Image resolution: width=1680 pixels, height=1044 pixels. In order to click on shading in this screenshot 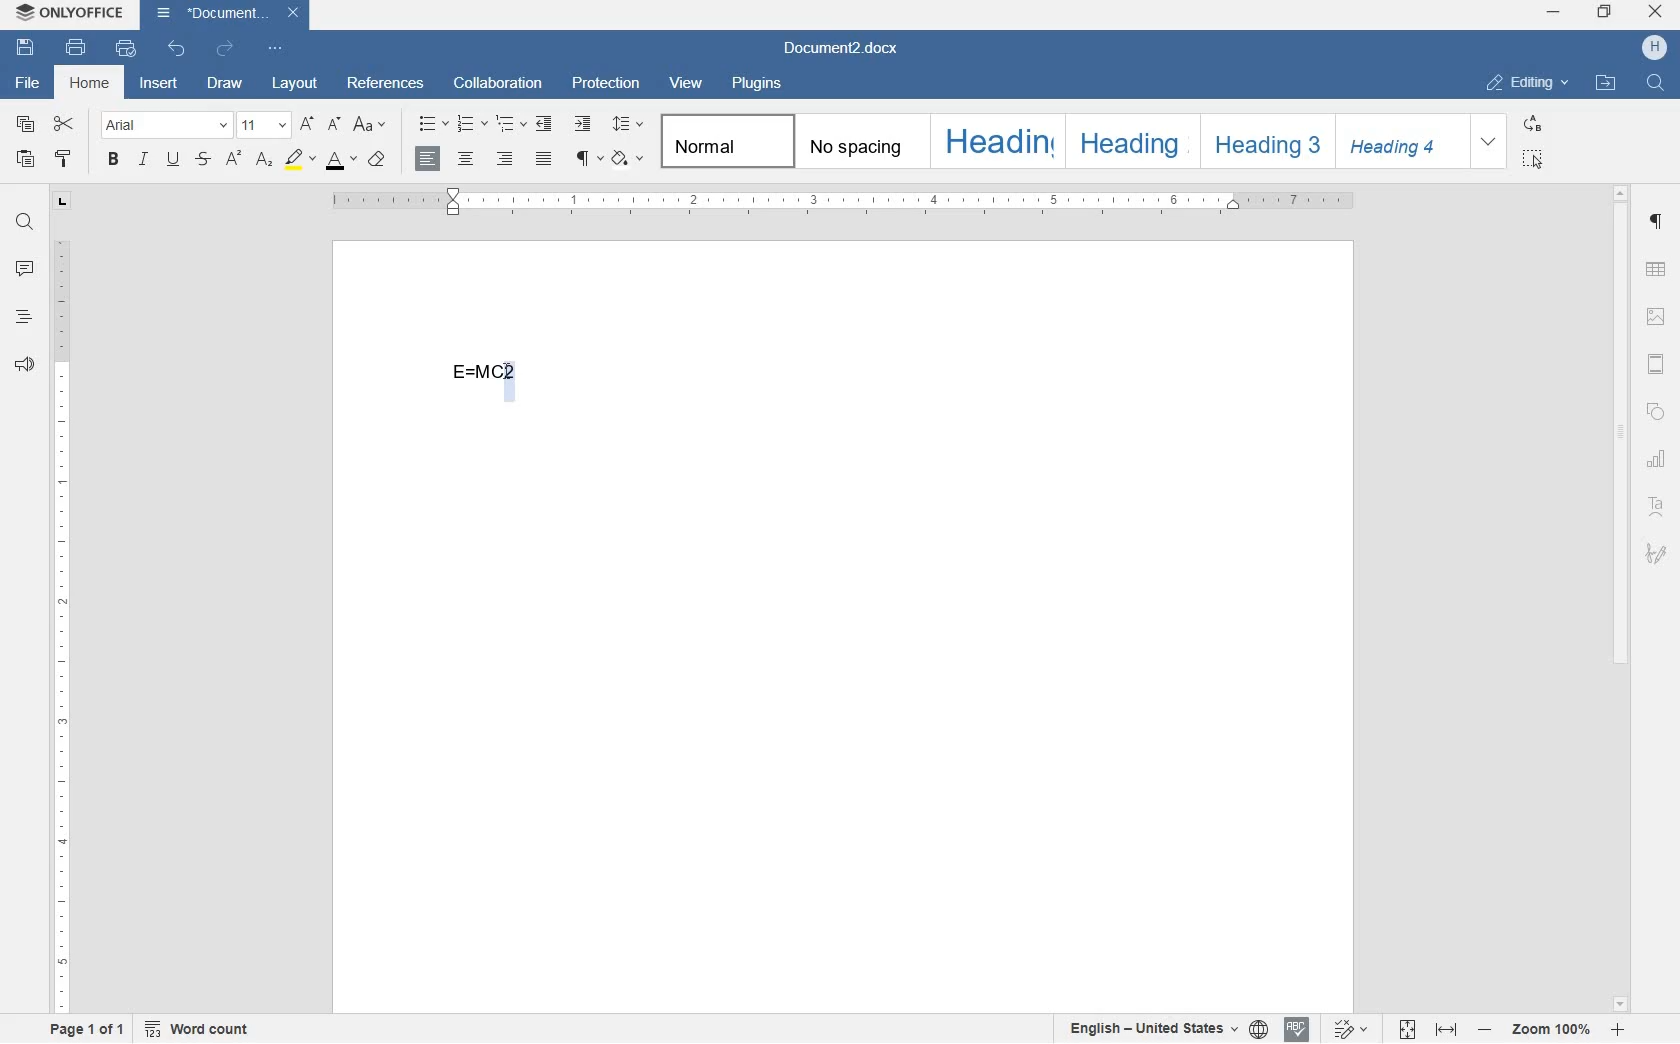, I will do `click(625, 159)`.